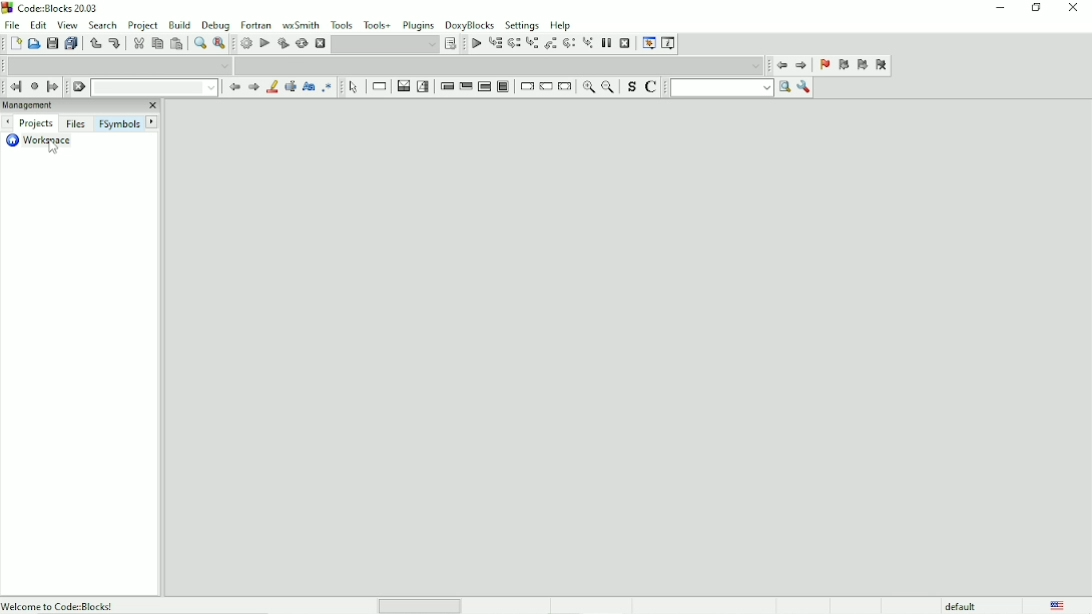 The width and height of the screenshot is (1092, 614). I want to click on Continue instruction, so click(546, 88).